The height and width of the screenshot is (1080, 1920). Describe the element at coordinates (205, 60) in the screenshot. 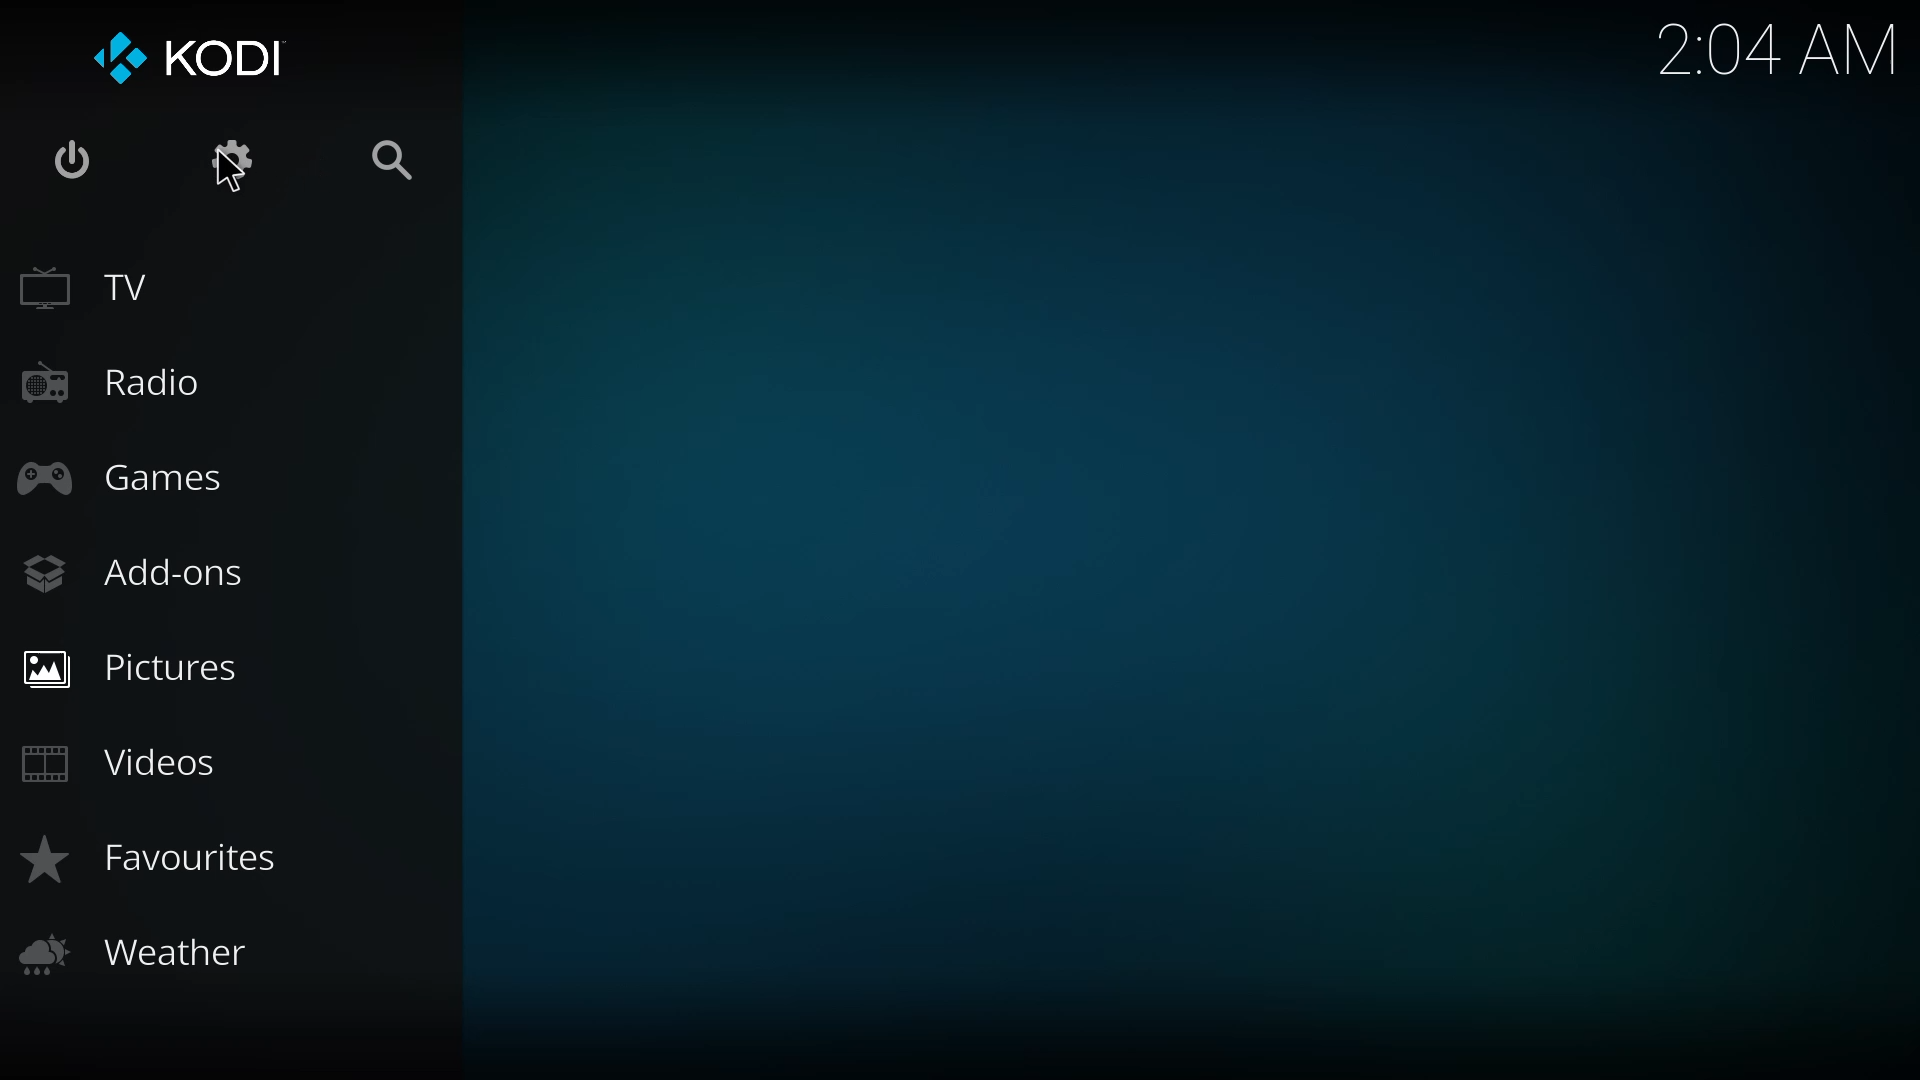

I see `kodi` at that location.